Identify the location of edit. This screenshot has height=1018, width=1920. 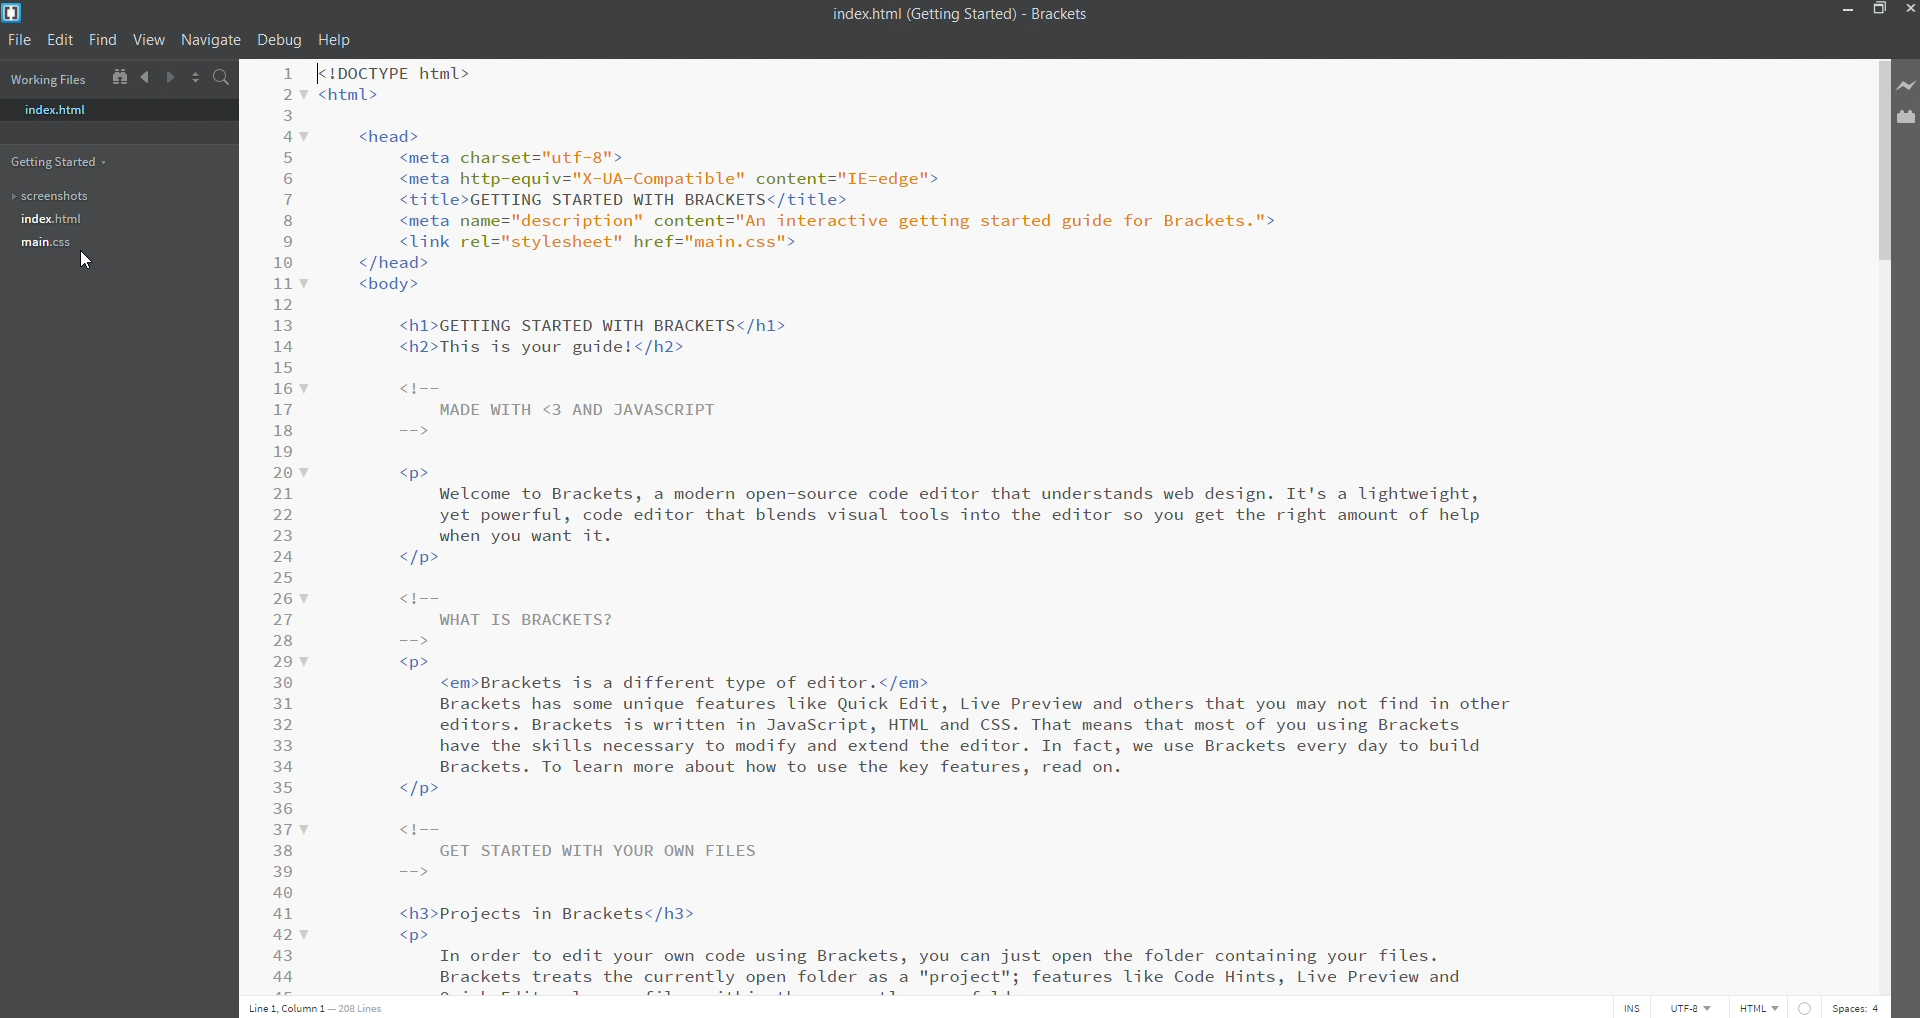
(63, 39).